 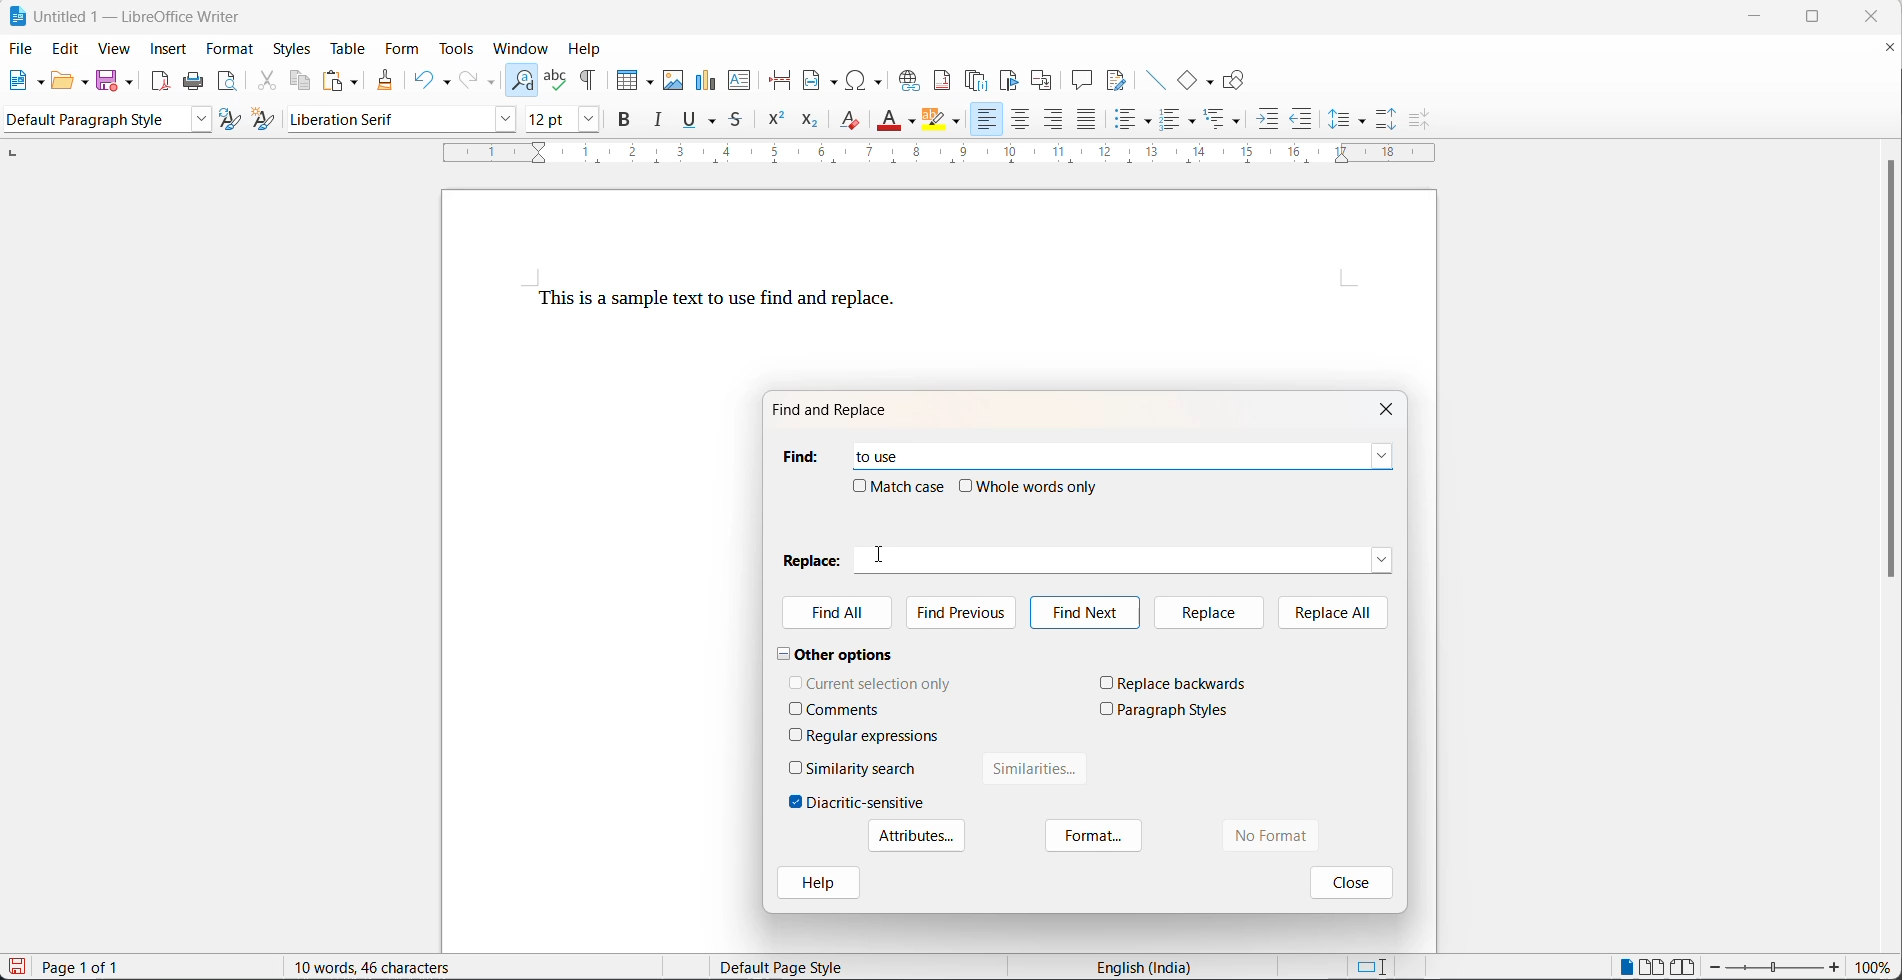 I want to click on window, so click(x=524, y=48).